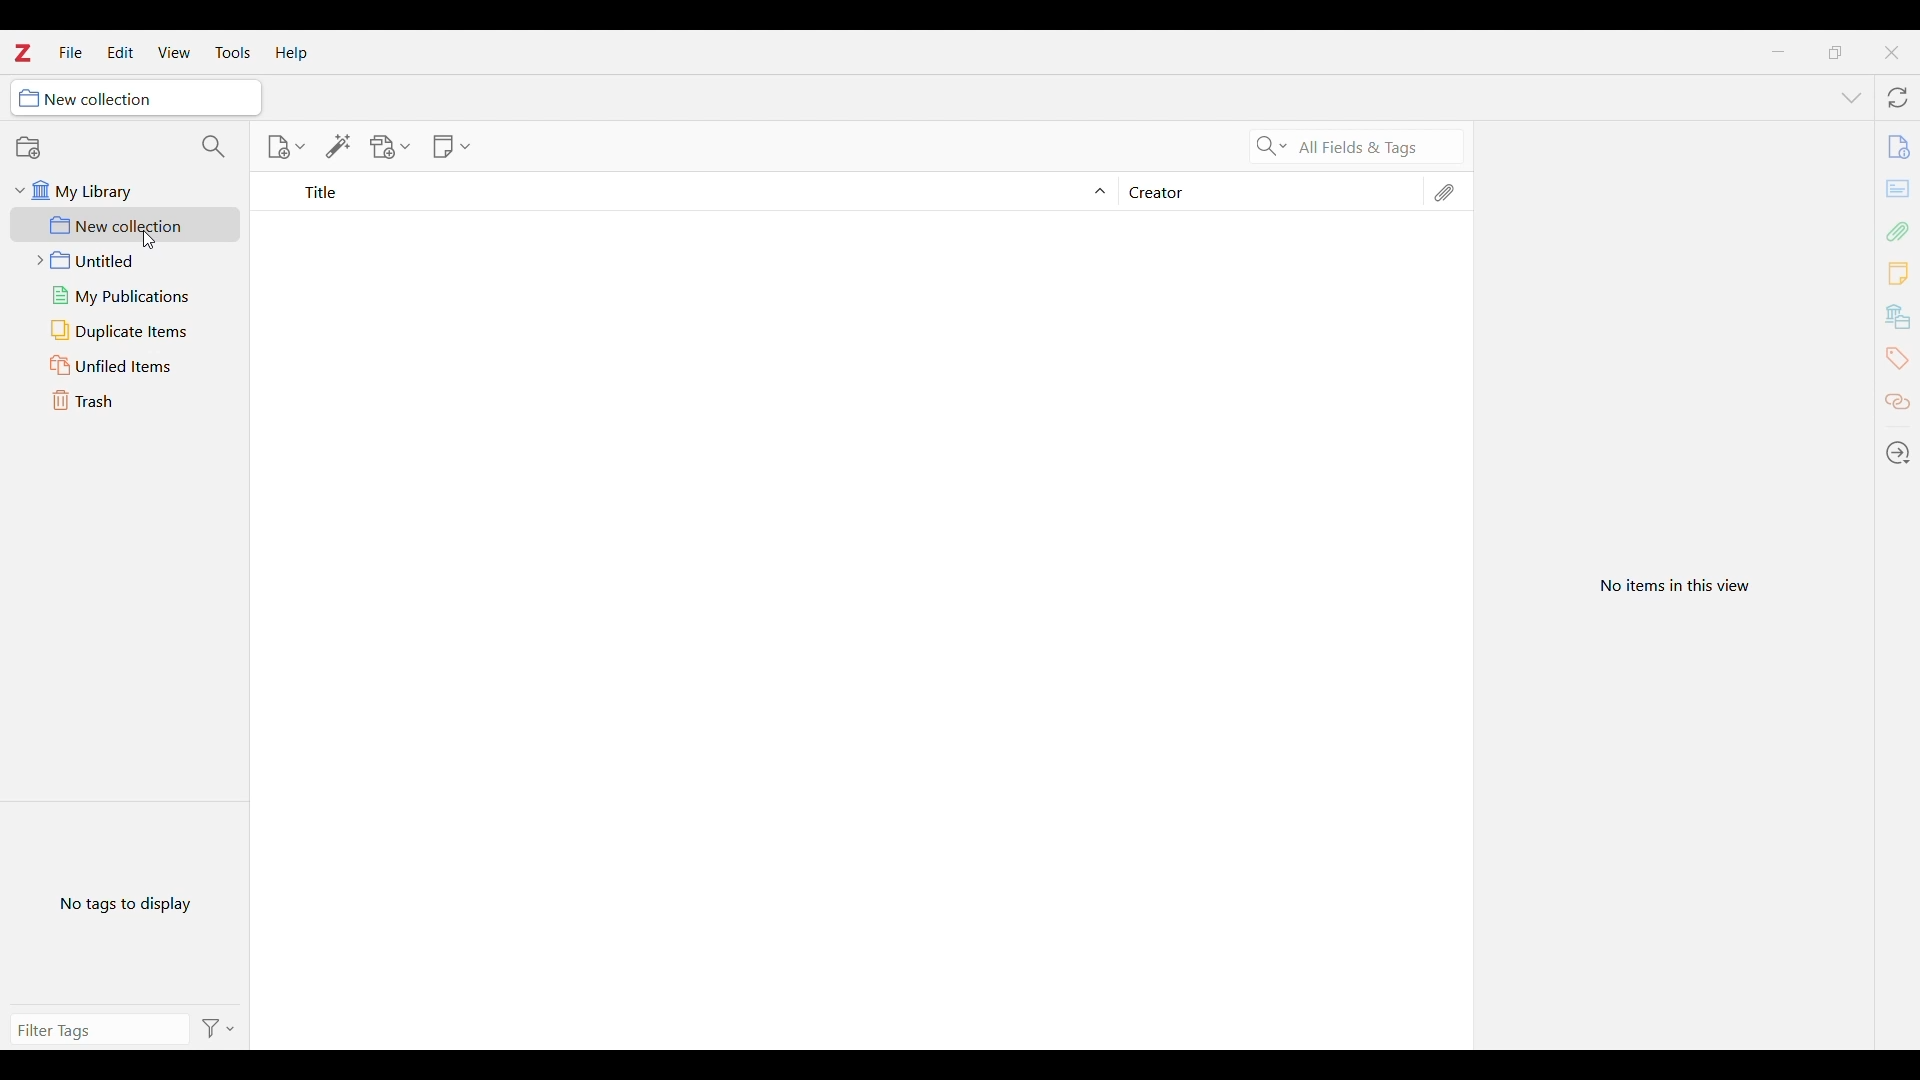 The height and width of the screenshot is (1080, 1920). Describe the element at coordinates (23, 53) in the screenshot. I see `Software logo` at that location.